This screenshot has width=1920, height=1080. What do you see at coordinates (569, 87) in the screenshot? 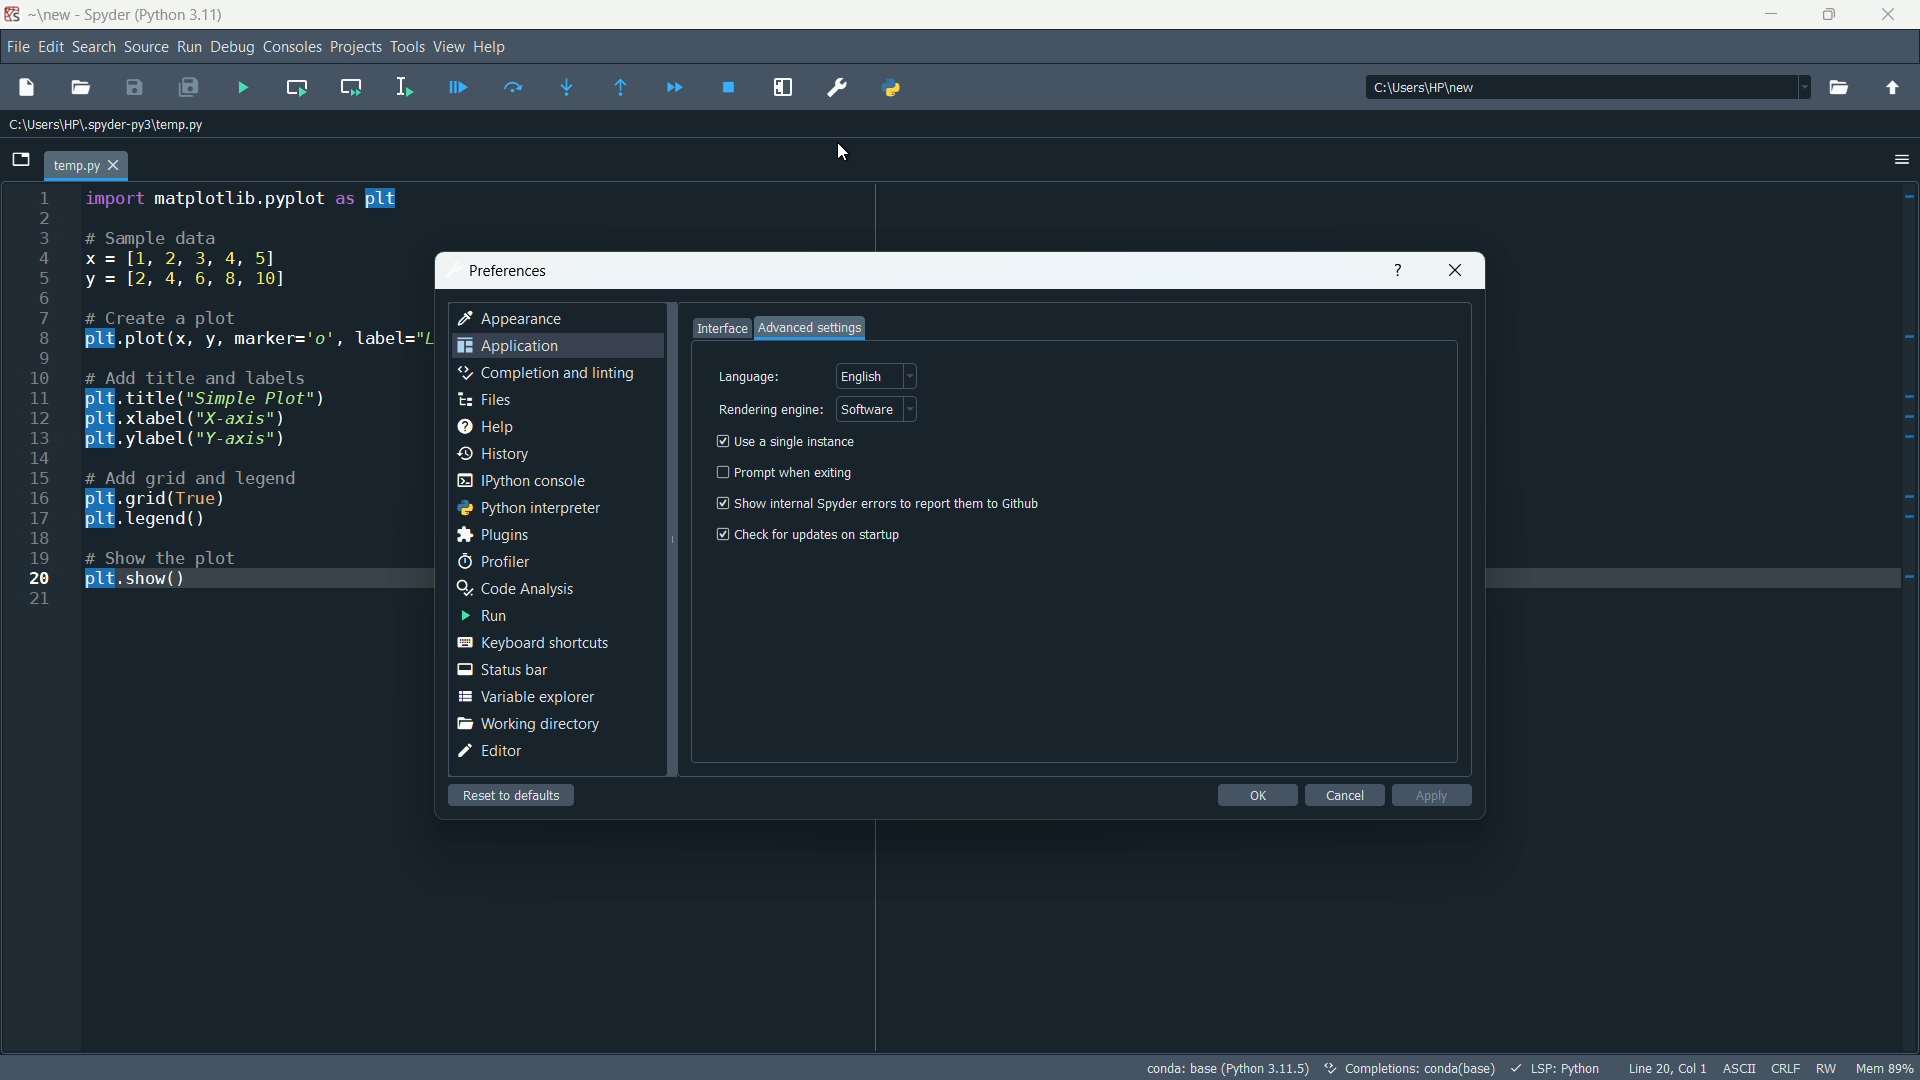
I see `step into function` at bounding box center [569, 87].